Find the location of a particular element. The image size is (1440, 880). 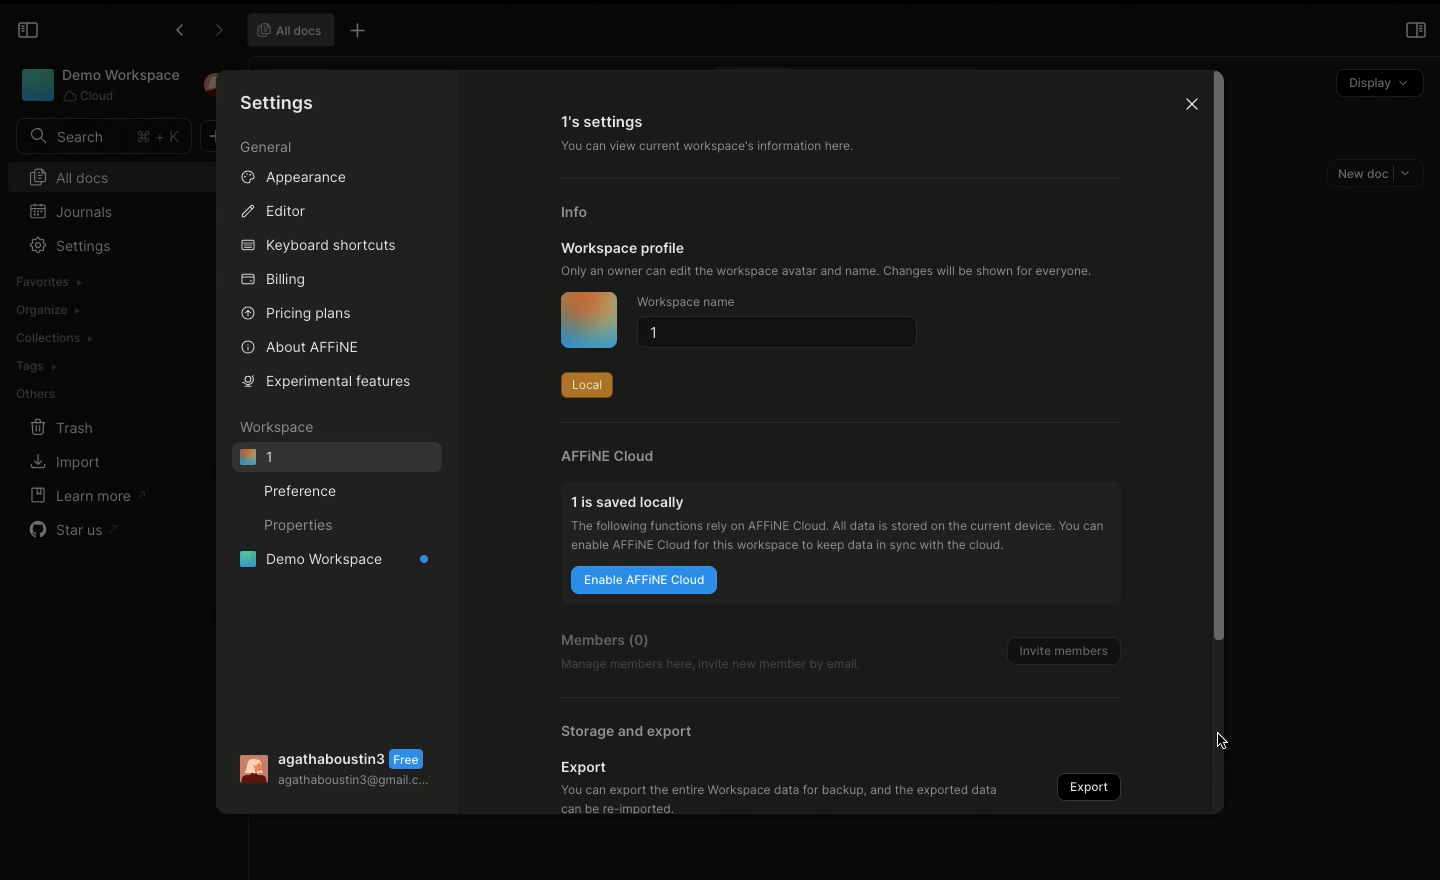

Local is located at coordinates (583, 386).